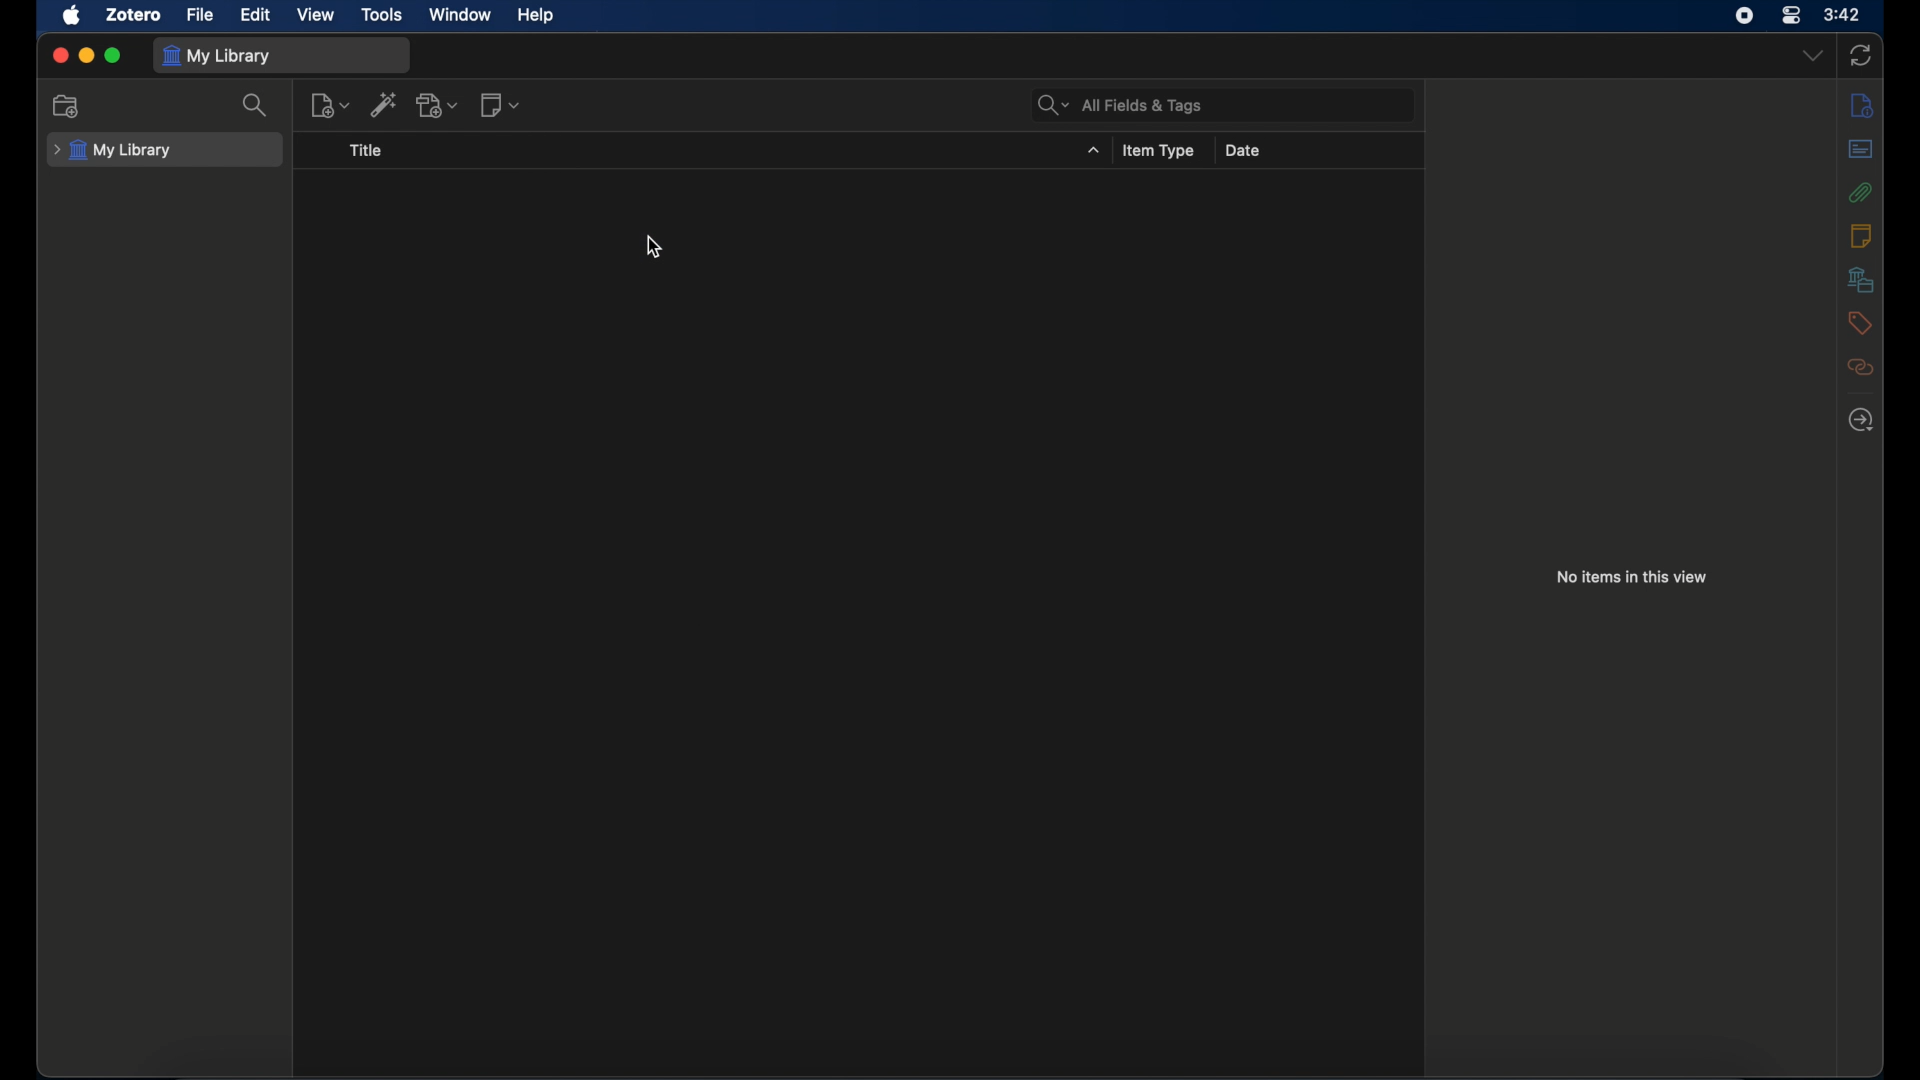  Describe the element at coordinates (500, 106) in the screenshot. I see `new note` at that location.